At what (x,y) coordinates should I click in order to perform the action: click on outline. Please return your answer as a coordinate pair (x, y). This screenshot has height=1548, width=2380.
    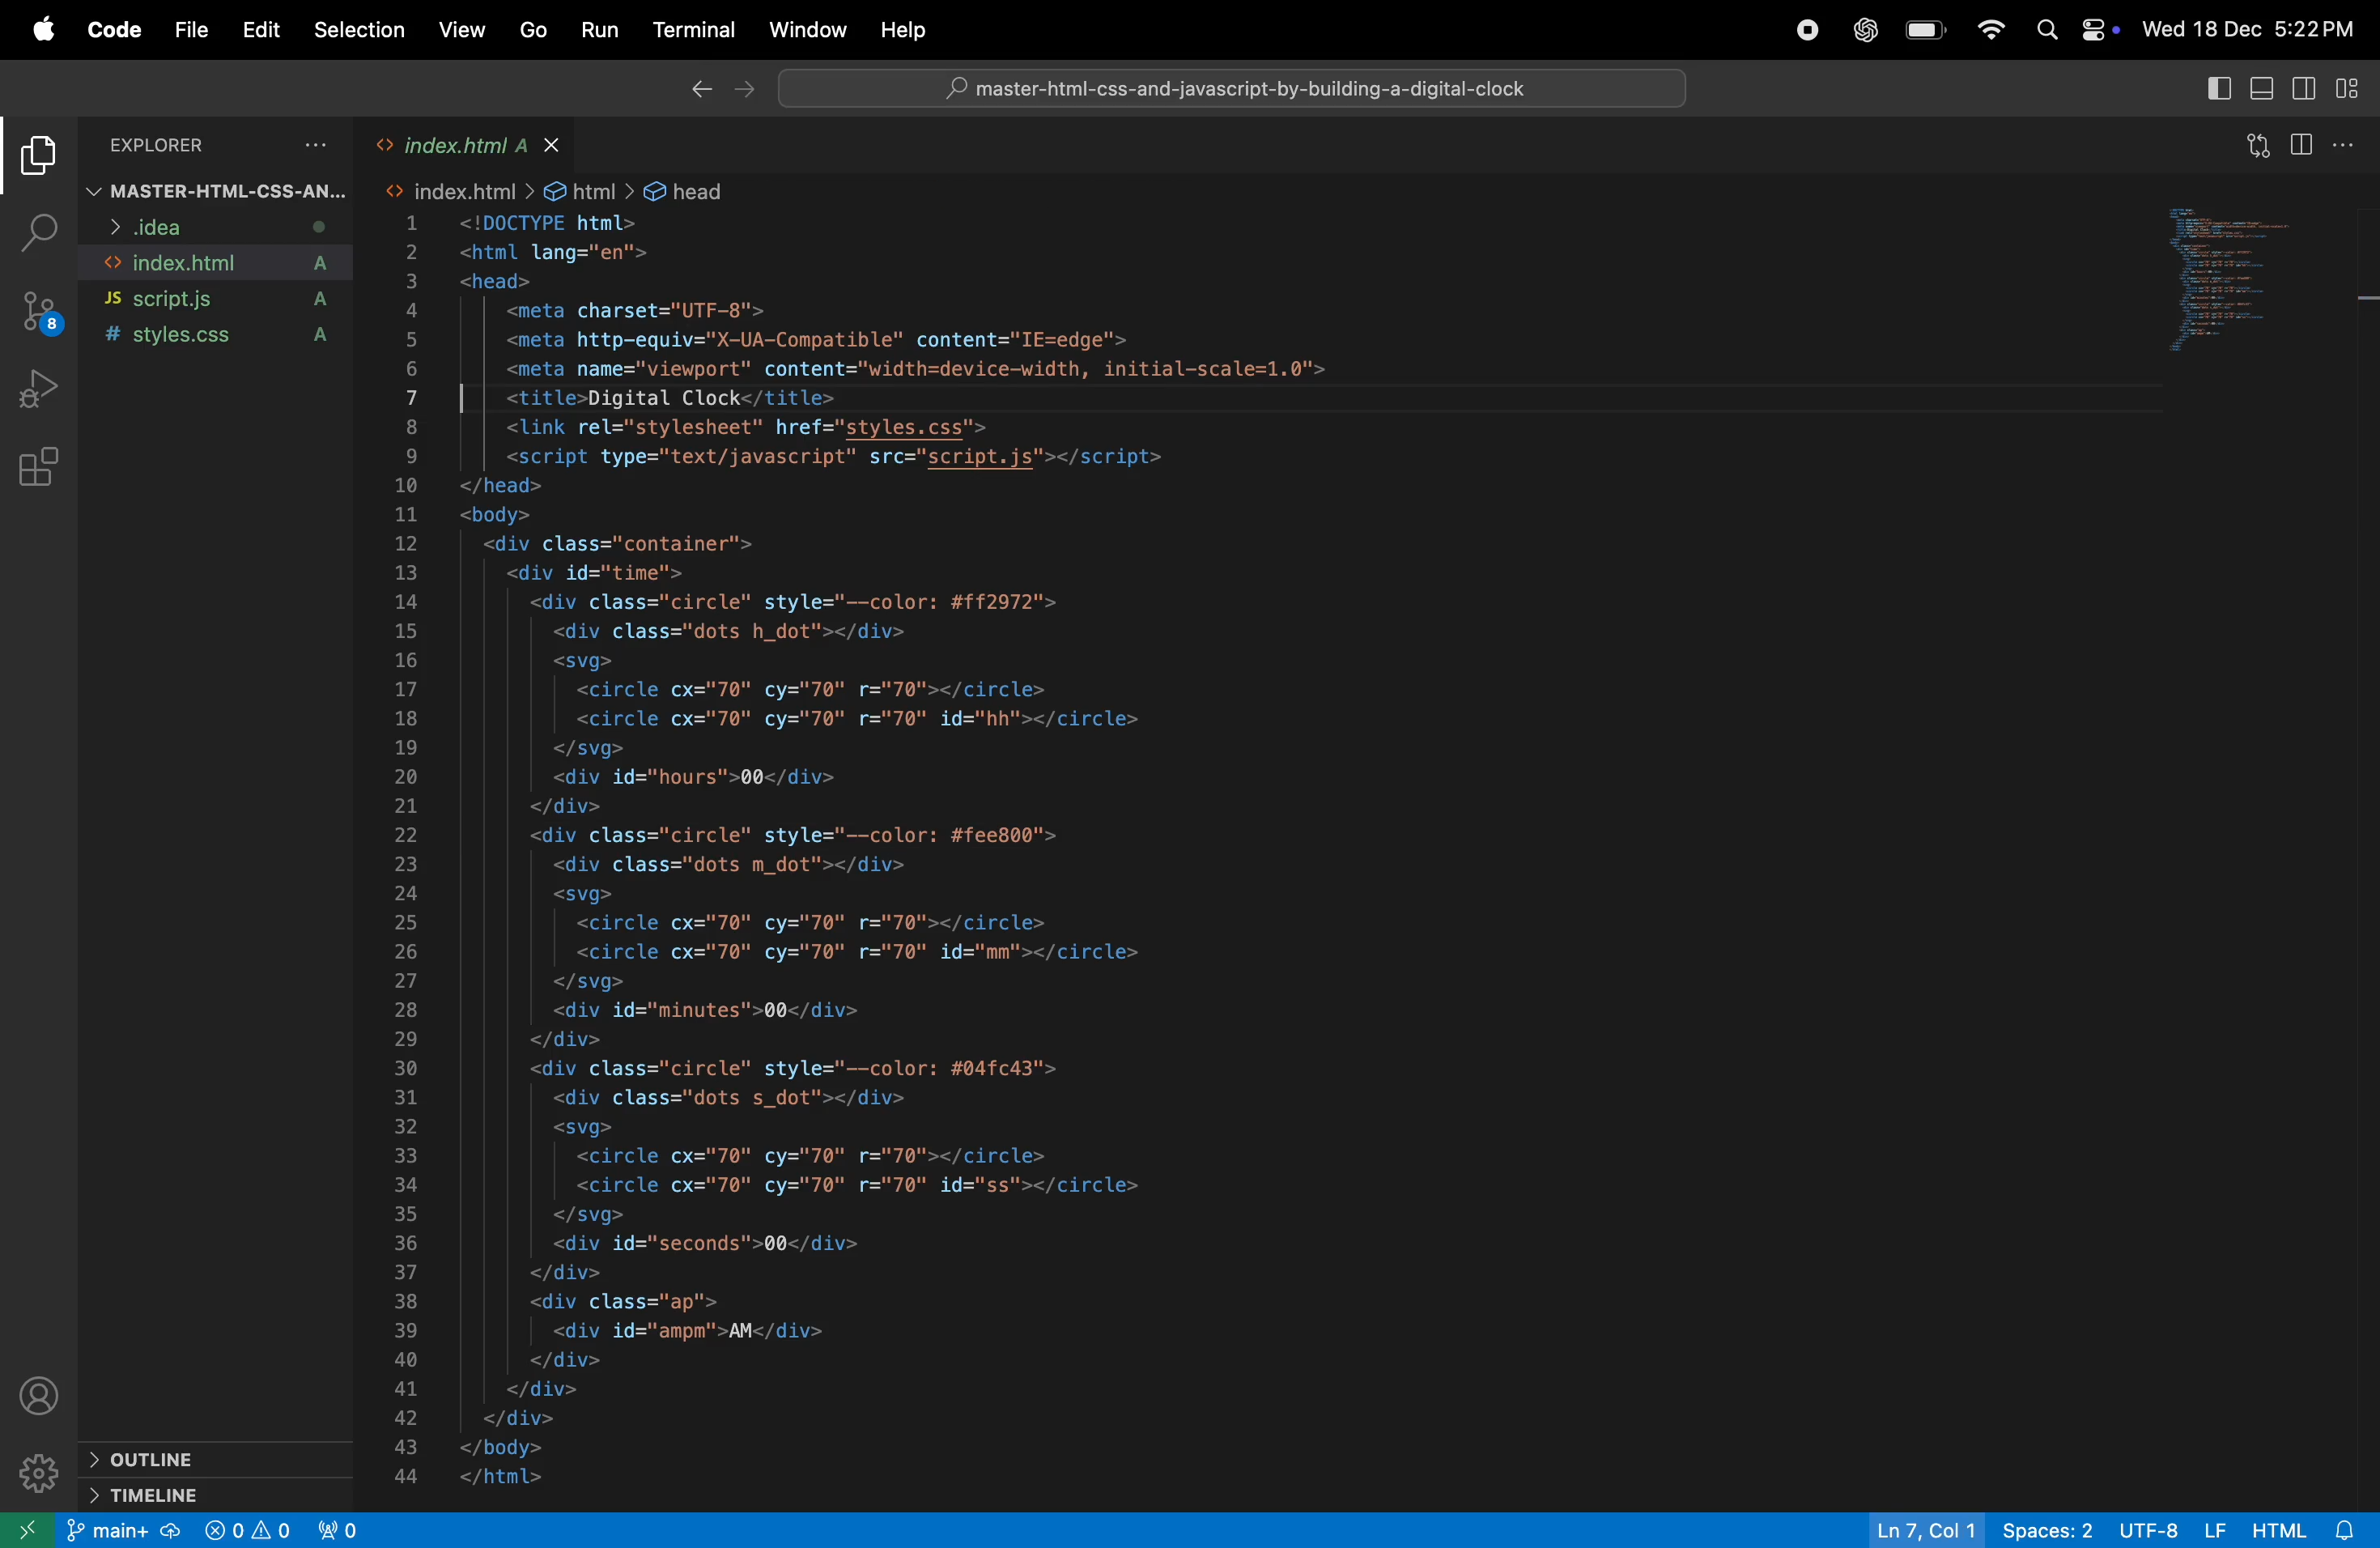
    Looking at the image, I should click on (219, 1458).